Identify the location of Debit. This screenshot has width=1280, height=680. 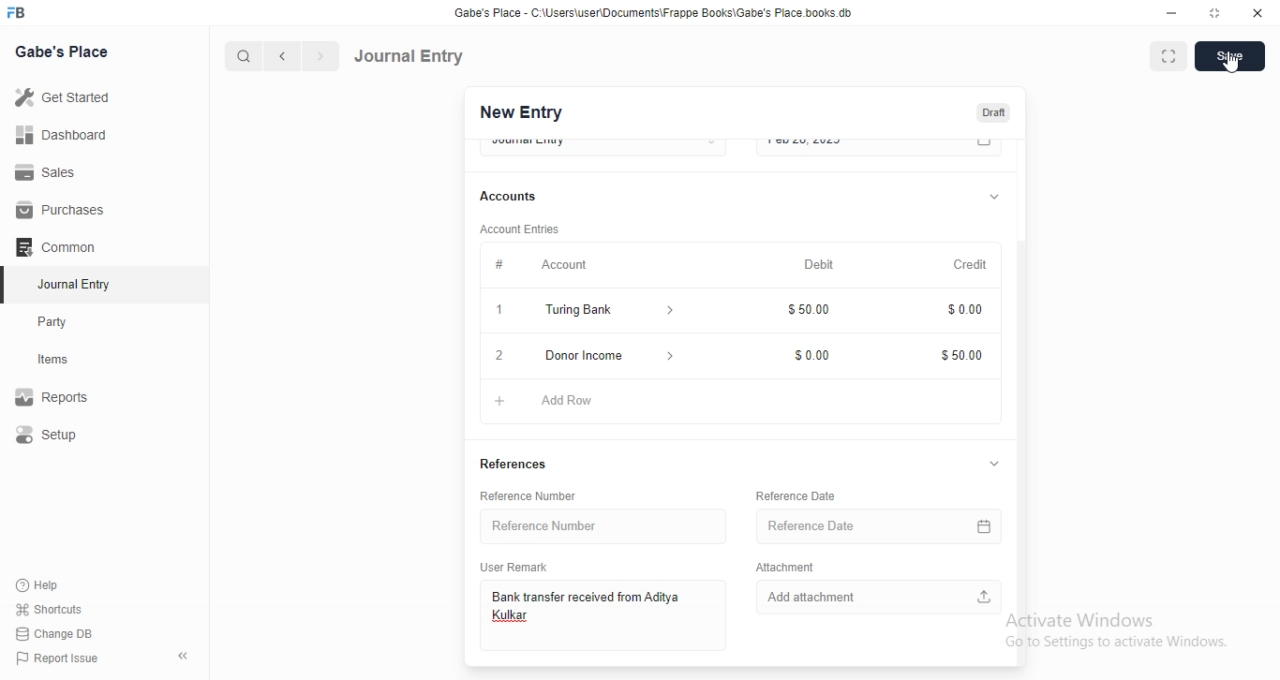
(820, 265).